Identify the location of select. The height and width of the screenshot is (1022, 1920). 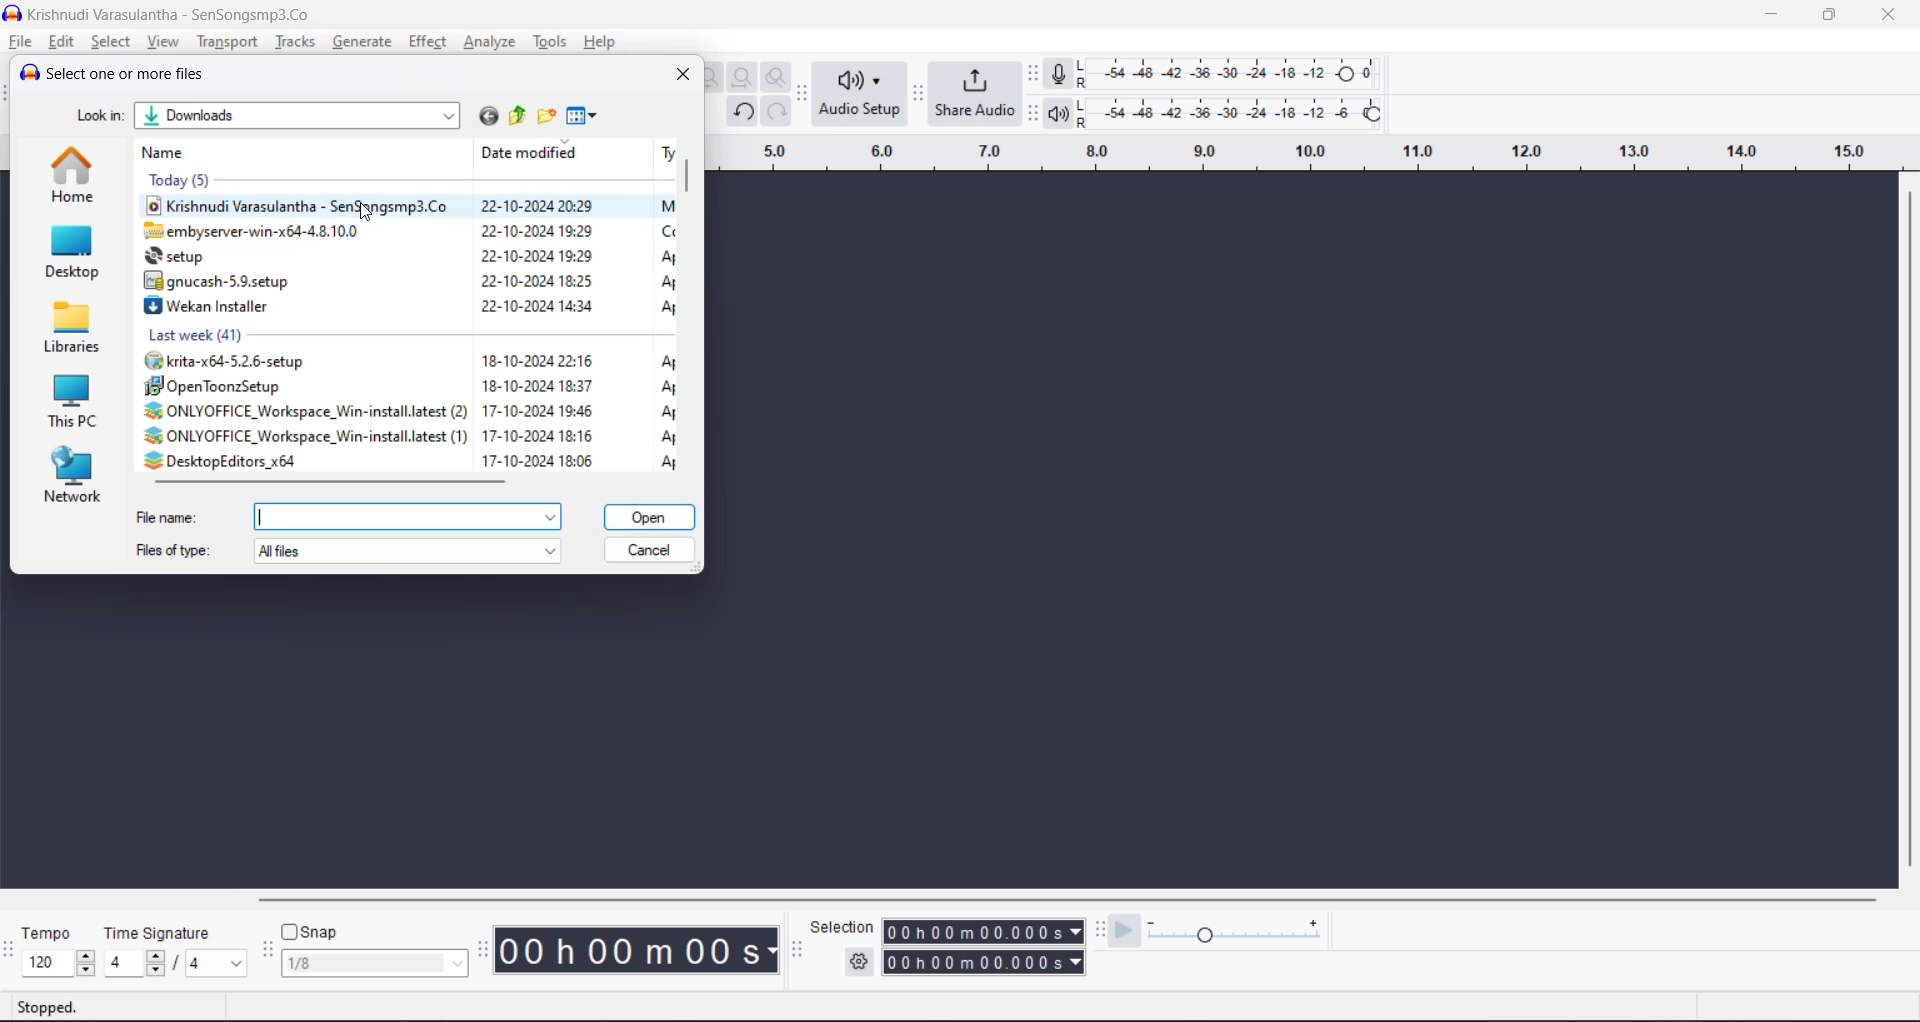
(113, 42).